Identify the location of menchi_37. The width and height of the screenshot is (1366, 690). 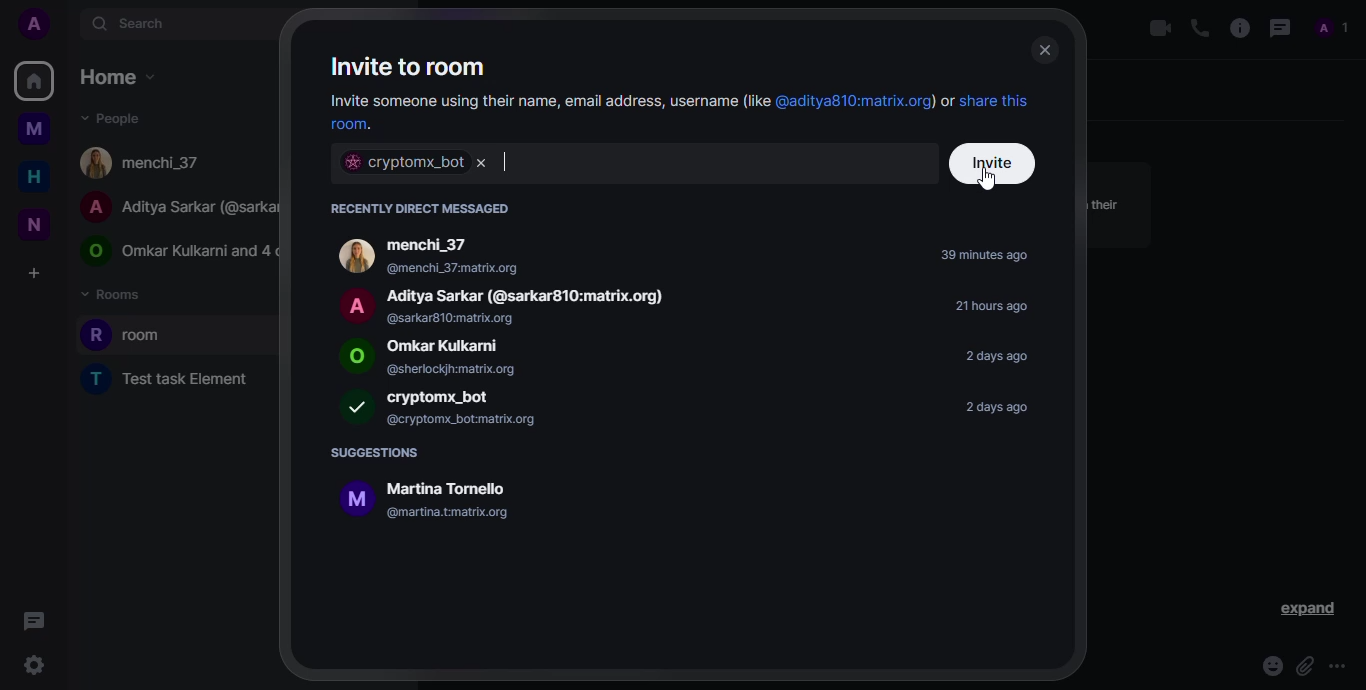
(141, 163).